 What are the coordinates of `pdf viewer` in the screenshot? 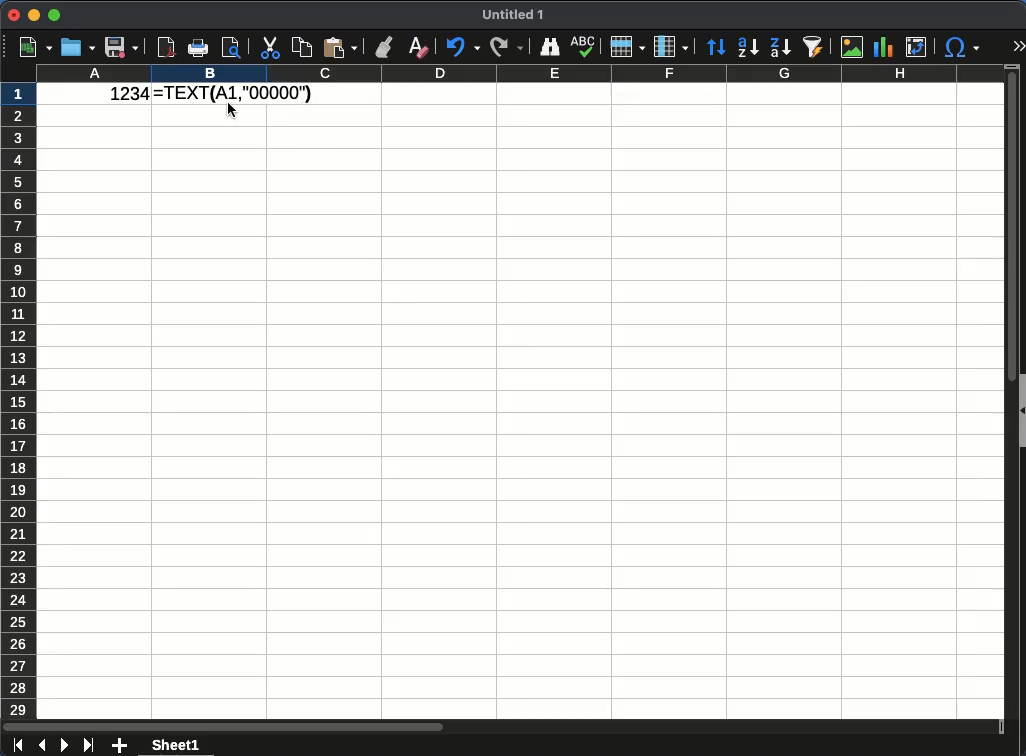 It's located at (167, 45).